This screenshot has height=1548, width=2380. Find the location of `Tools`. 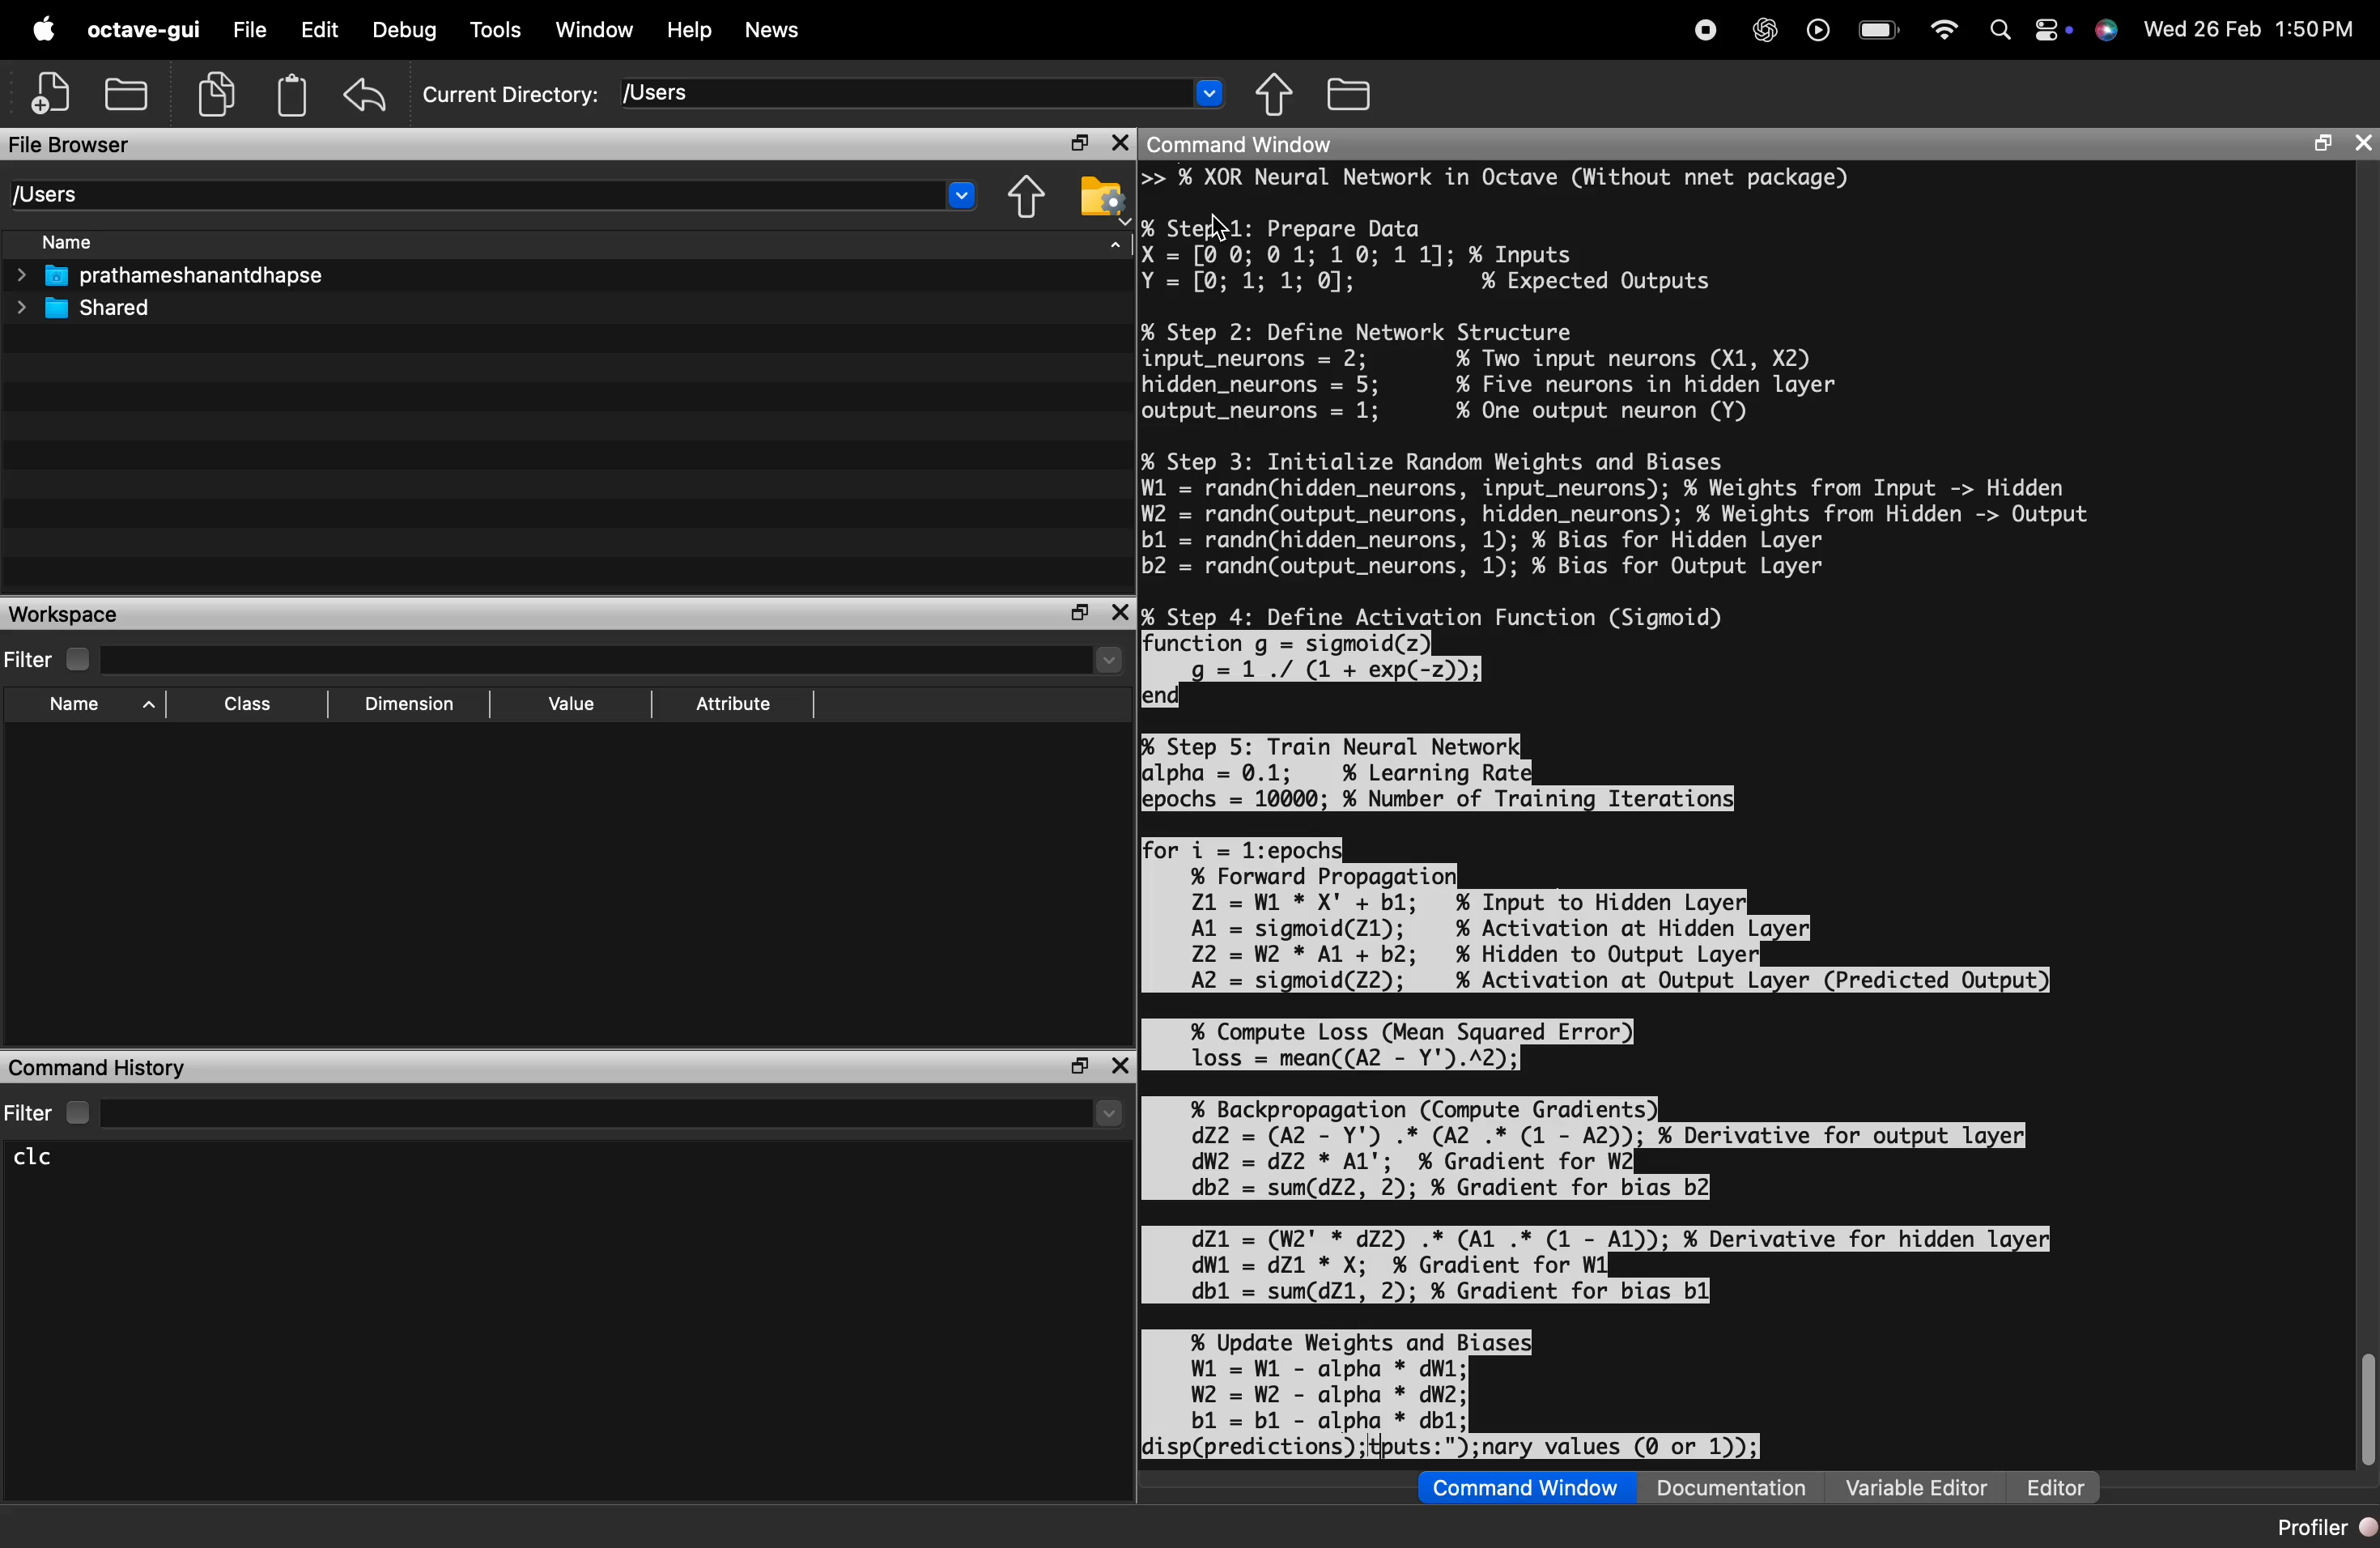

Tools is located at coordinates (497, 31).